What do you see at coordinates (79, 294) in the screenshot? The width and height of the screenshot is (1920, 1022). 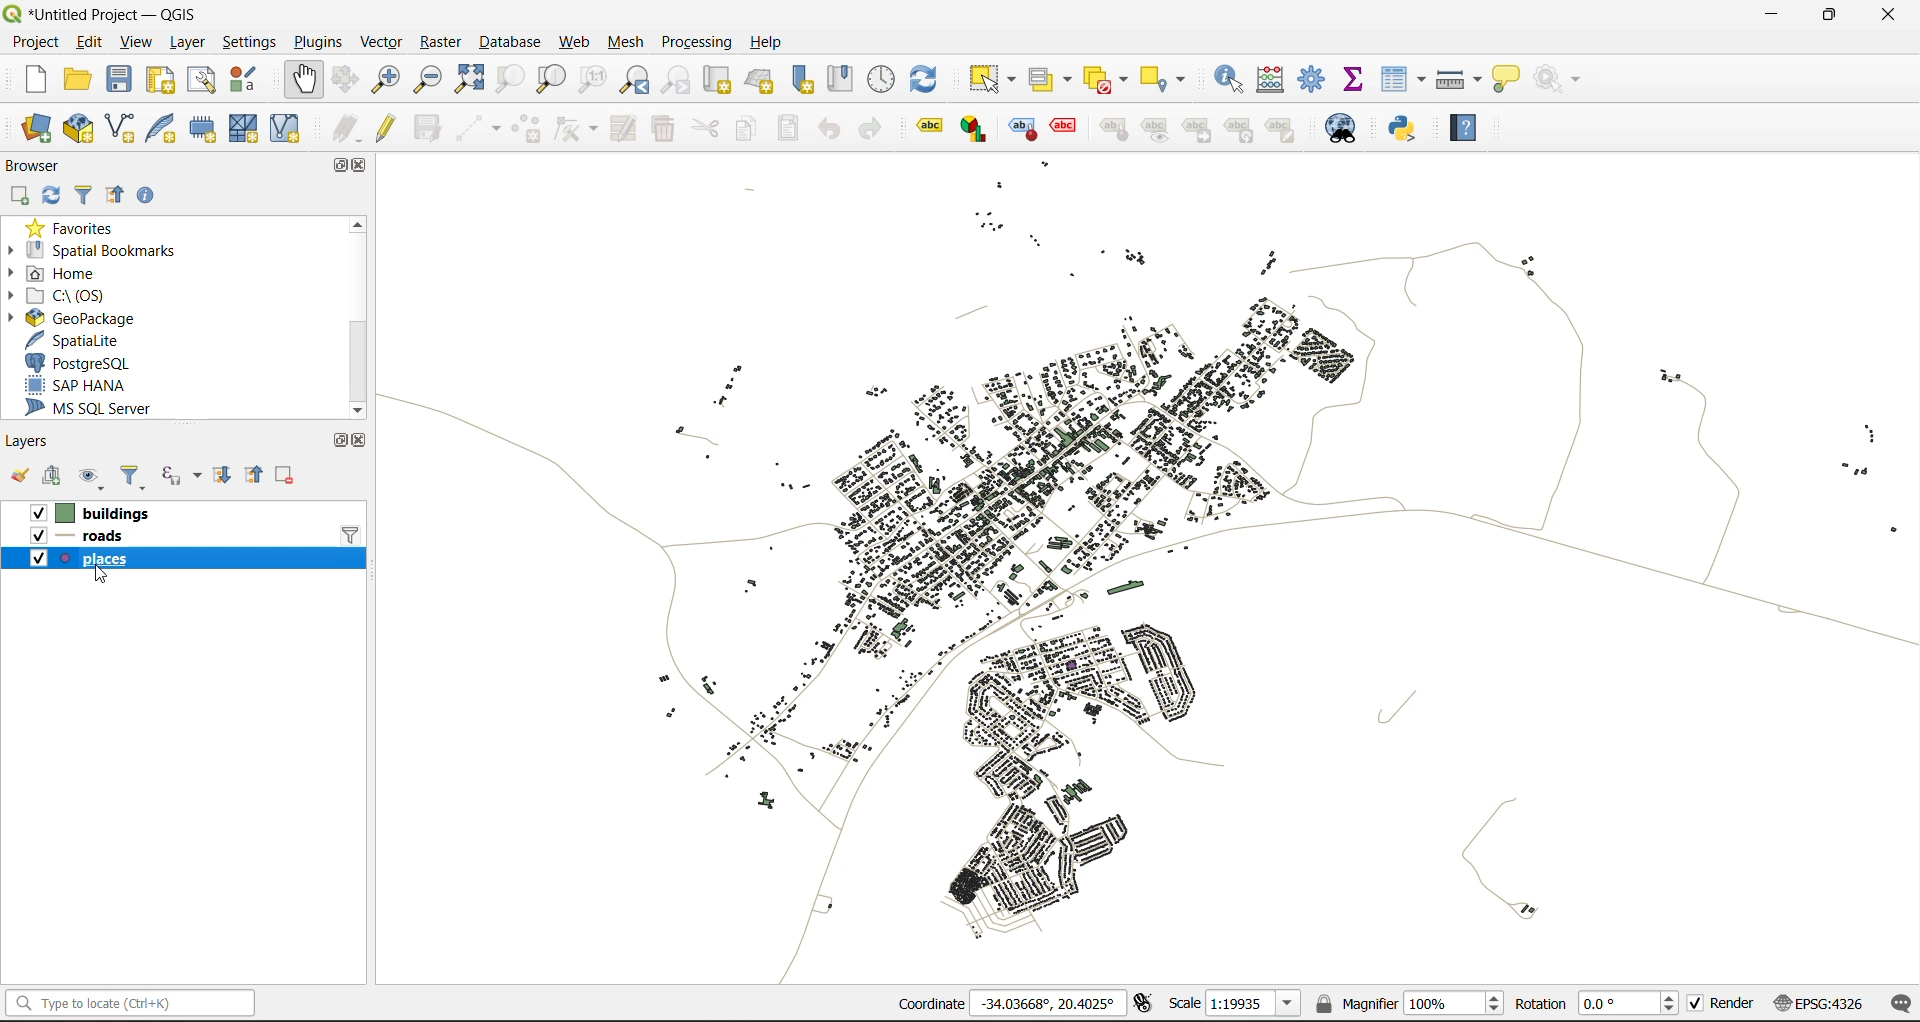 I see `c\:os` at bounding box center [79, 294].